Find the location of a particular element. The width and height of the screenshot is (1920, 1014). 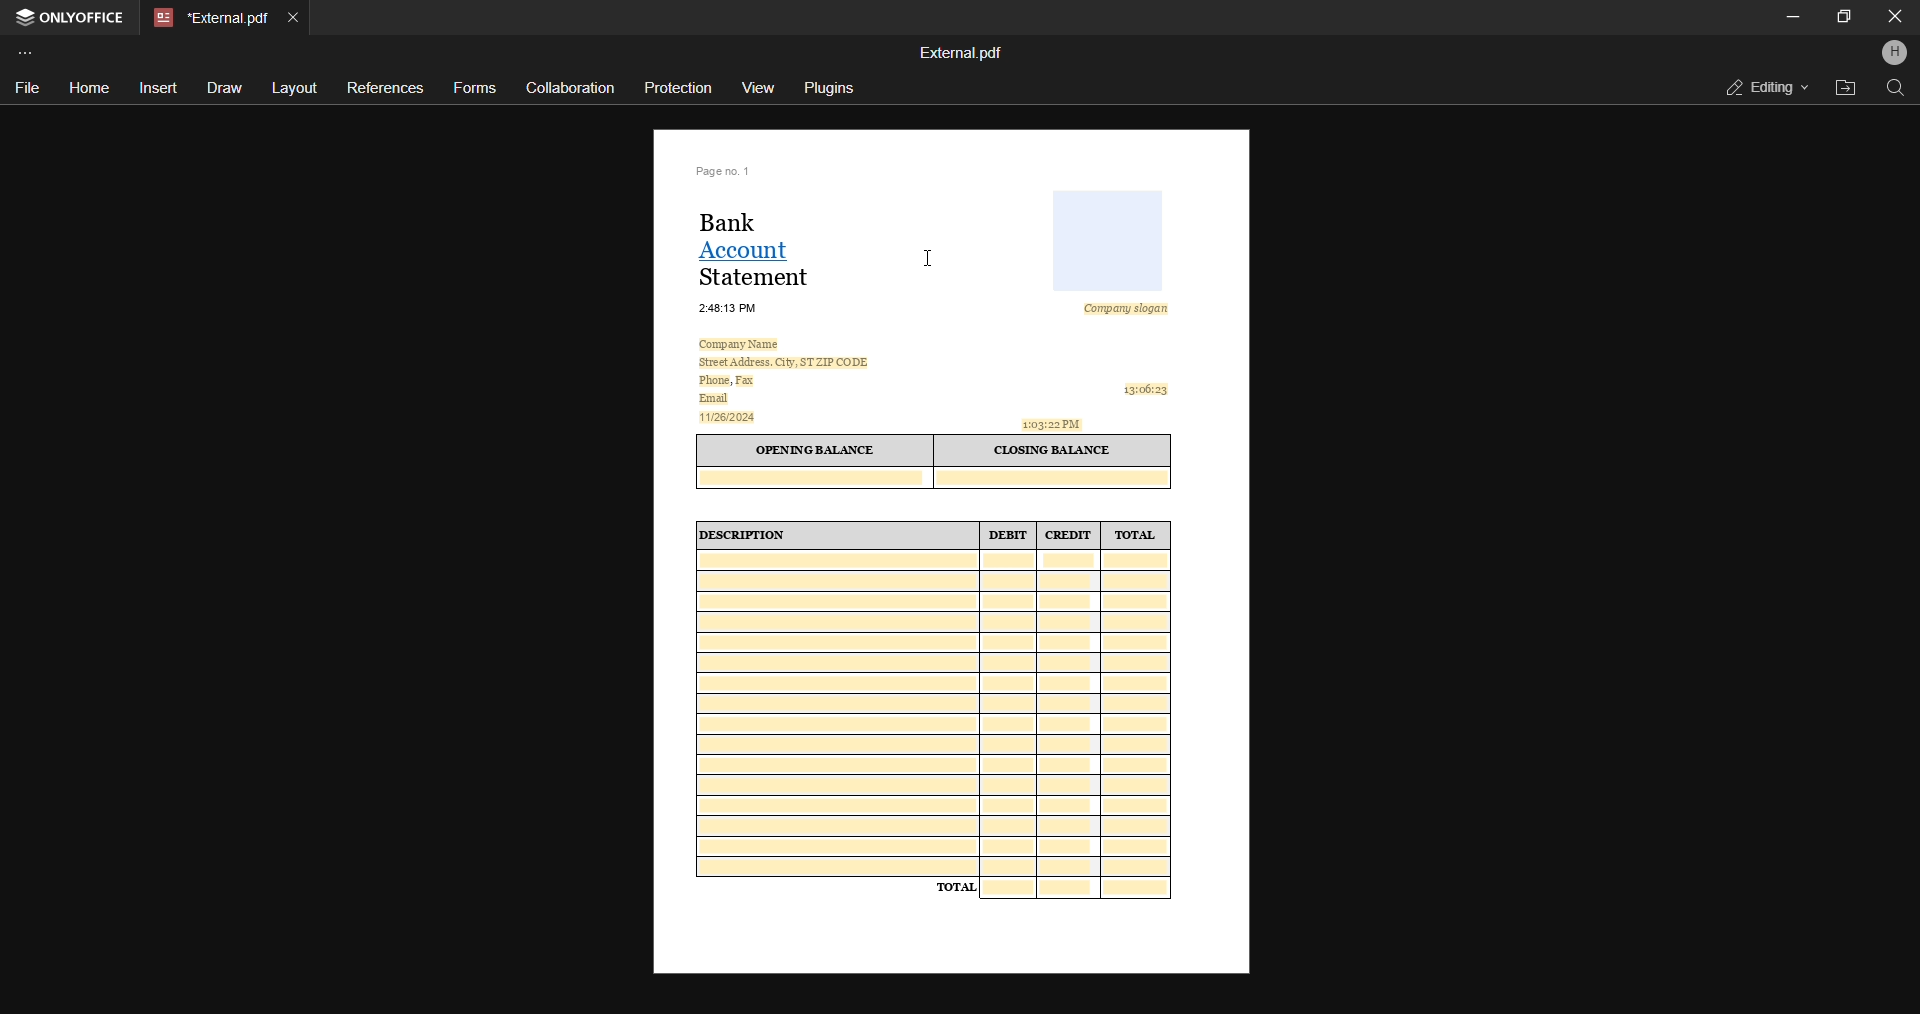

Page no. 1 is located at coordinates (726, 169).